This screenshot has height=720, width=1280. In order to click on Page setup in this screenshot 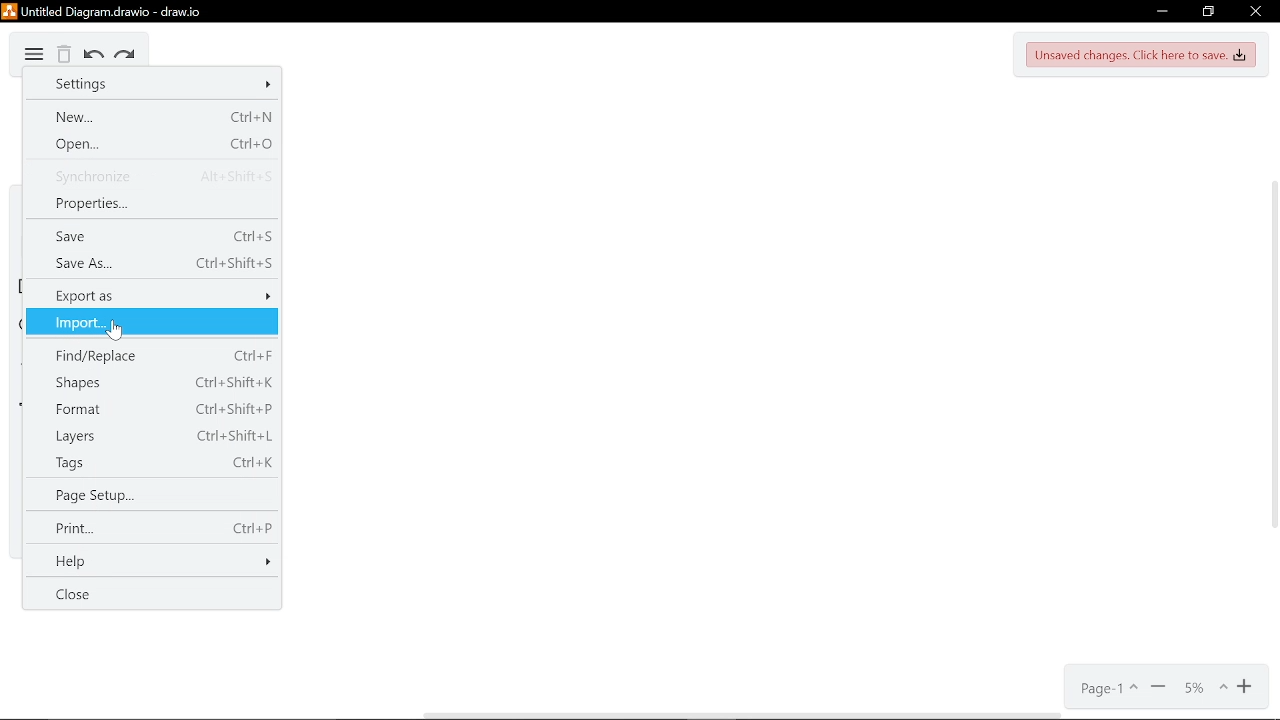, I will do `click(146, 494)`.